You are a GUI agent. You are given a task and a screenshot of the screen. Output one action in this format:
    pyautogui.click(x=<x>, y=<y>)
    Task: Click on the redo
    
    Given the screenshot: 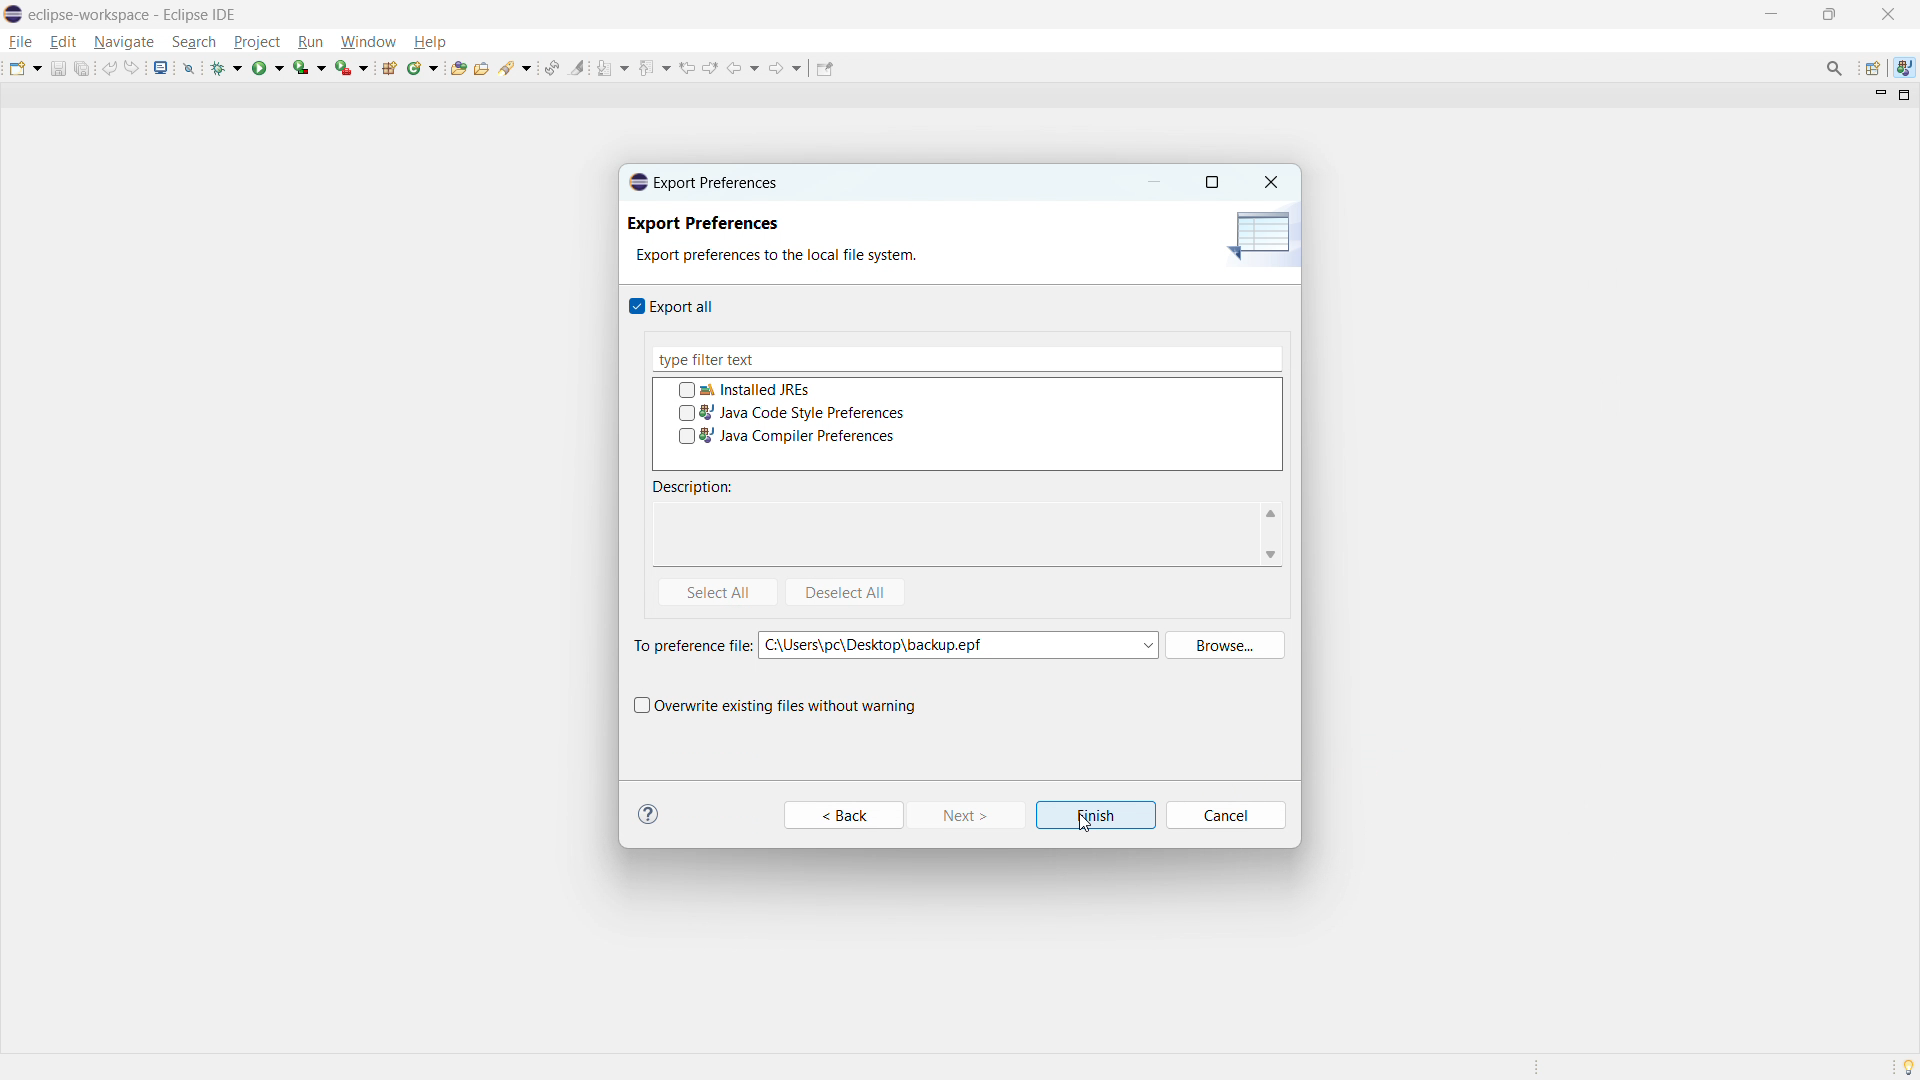 What is the action you would take?
    pyautogui.click(x=132, y=68)
    